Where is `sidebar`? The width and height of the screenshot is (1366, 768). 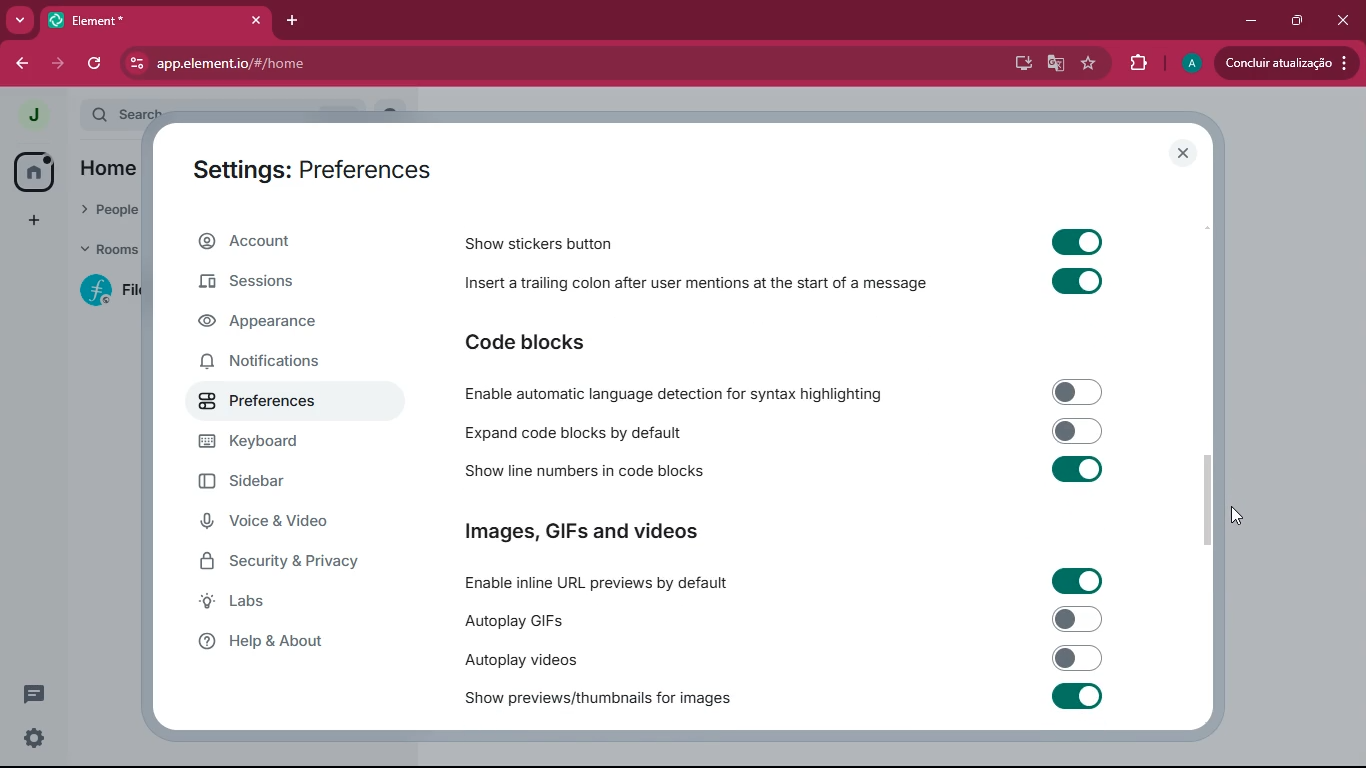
sidebar is located at coordinates (289, 486).